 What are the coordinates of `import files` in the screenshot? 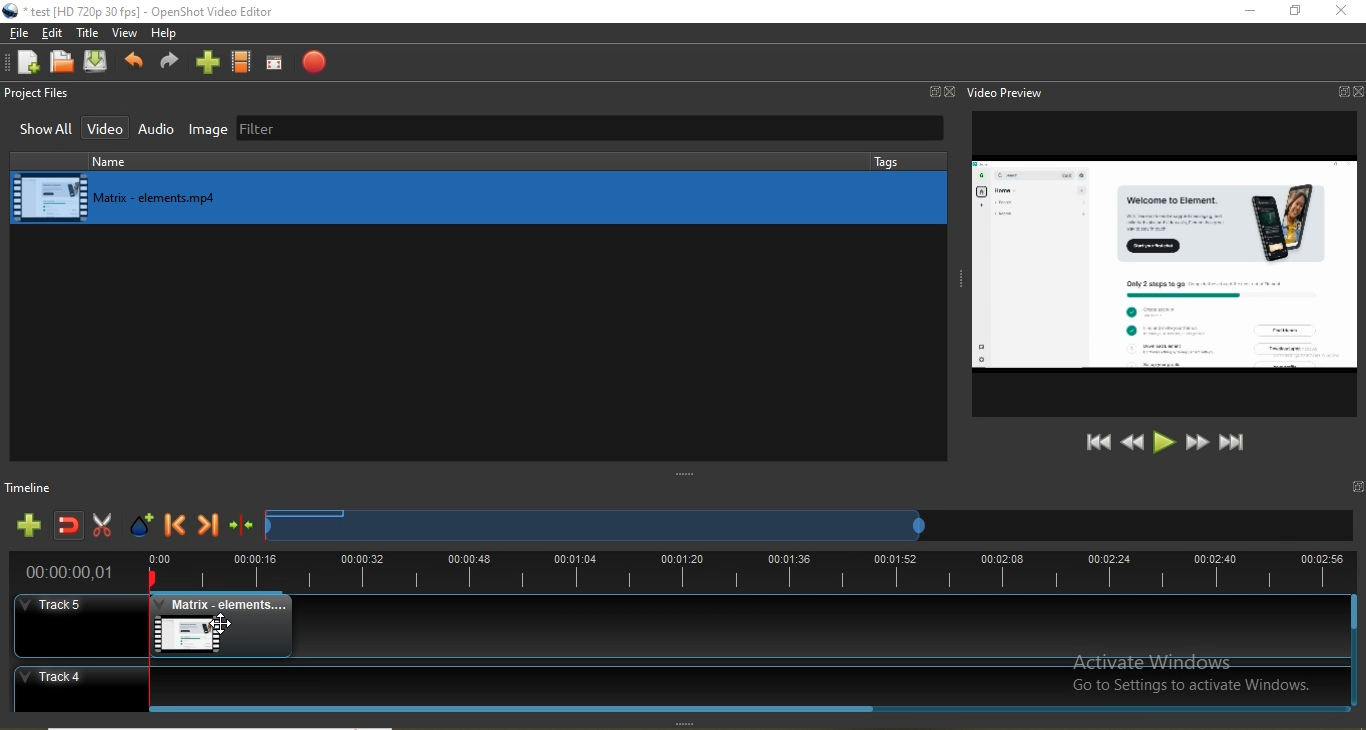 It's located at (209, 62).